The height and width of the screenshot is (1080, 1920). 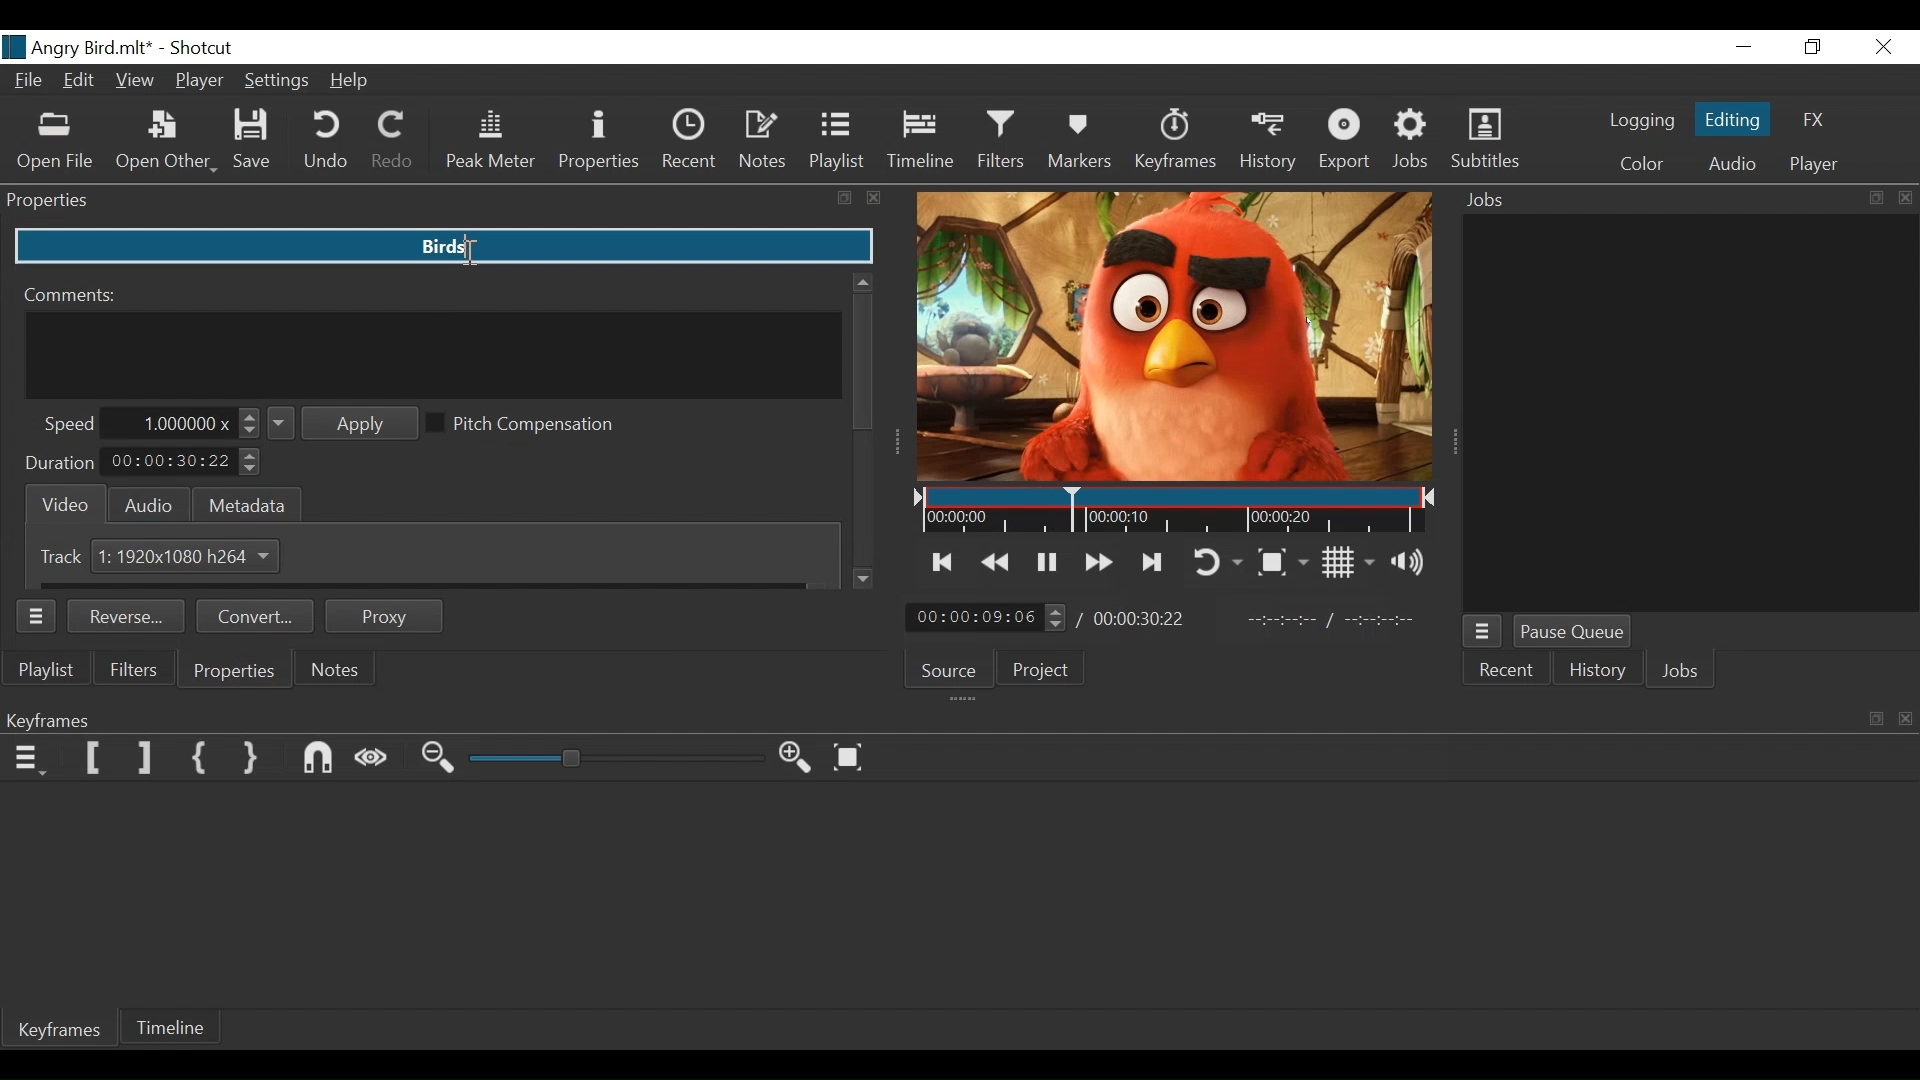 I want to click on Comments, so click(x=73, y=294).